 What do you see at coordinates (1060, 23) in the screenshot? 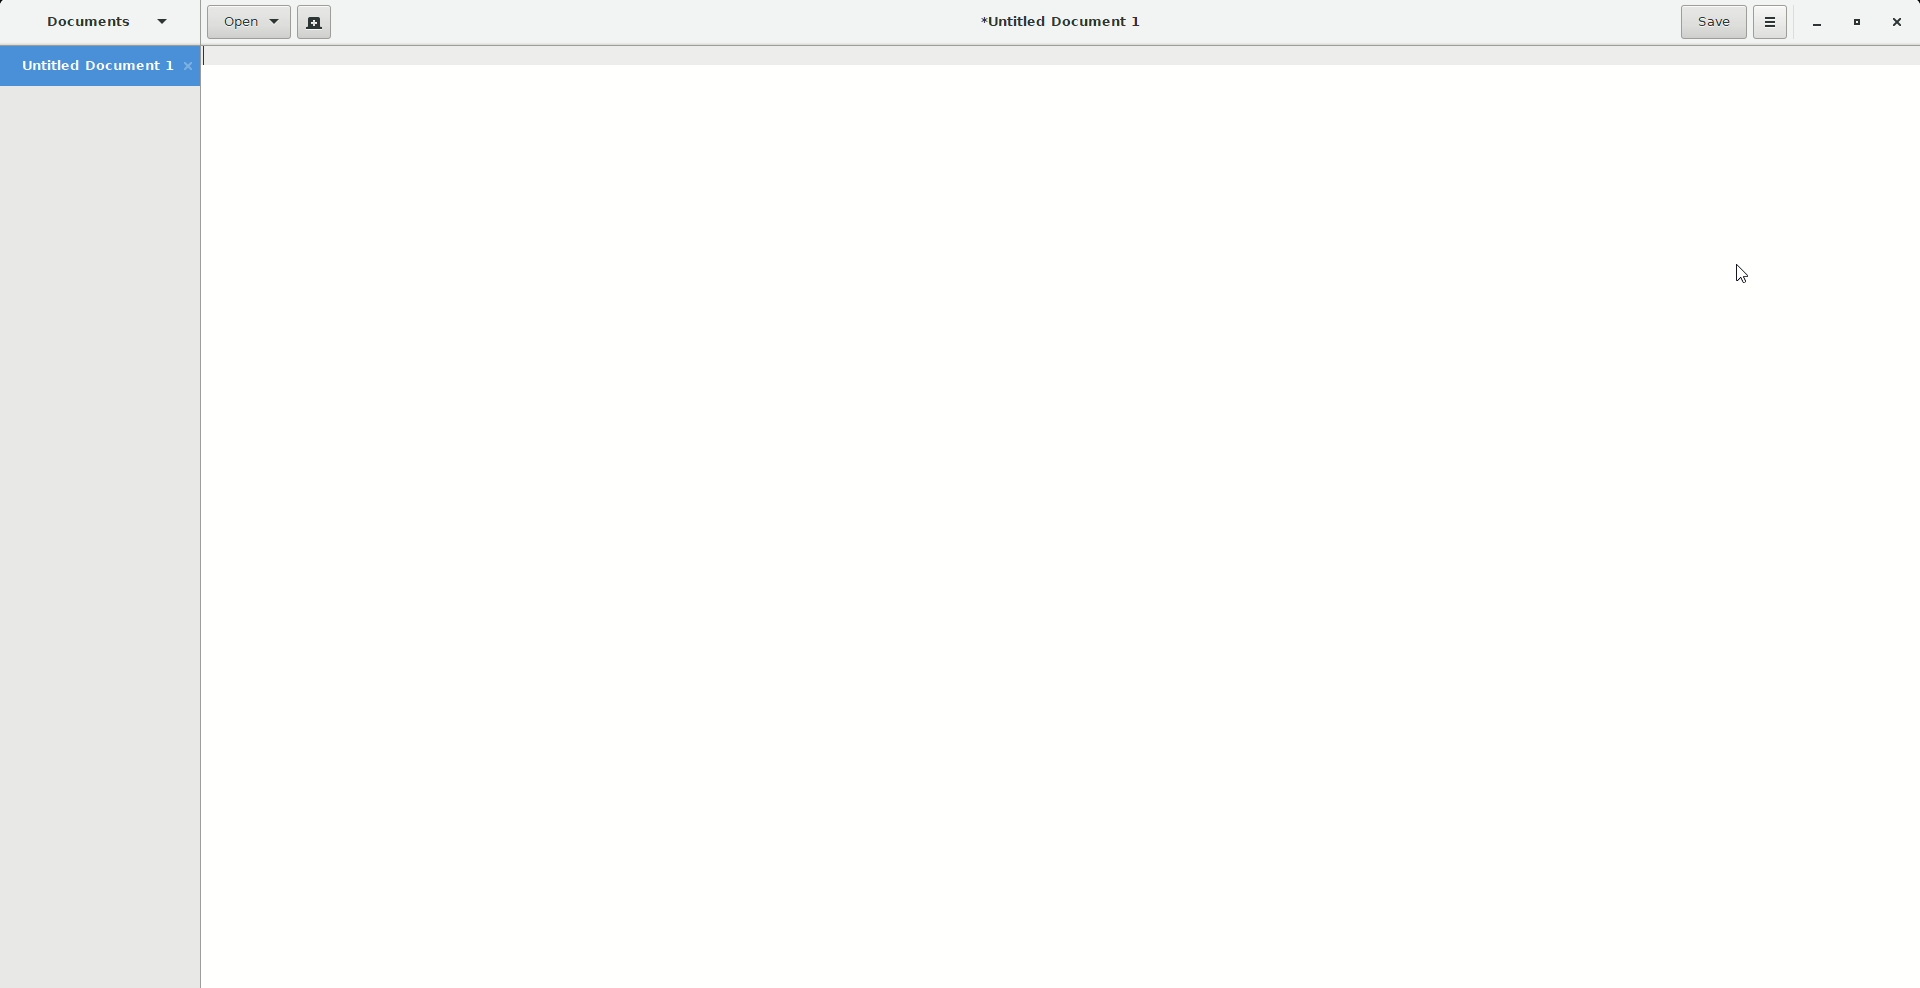
I see `Untitled document` at bounding box center [1060, 23].